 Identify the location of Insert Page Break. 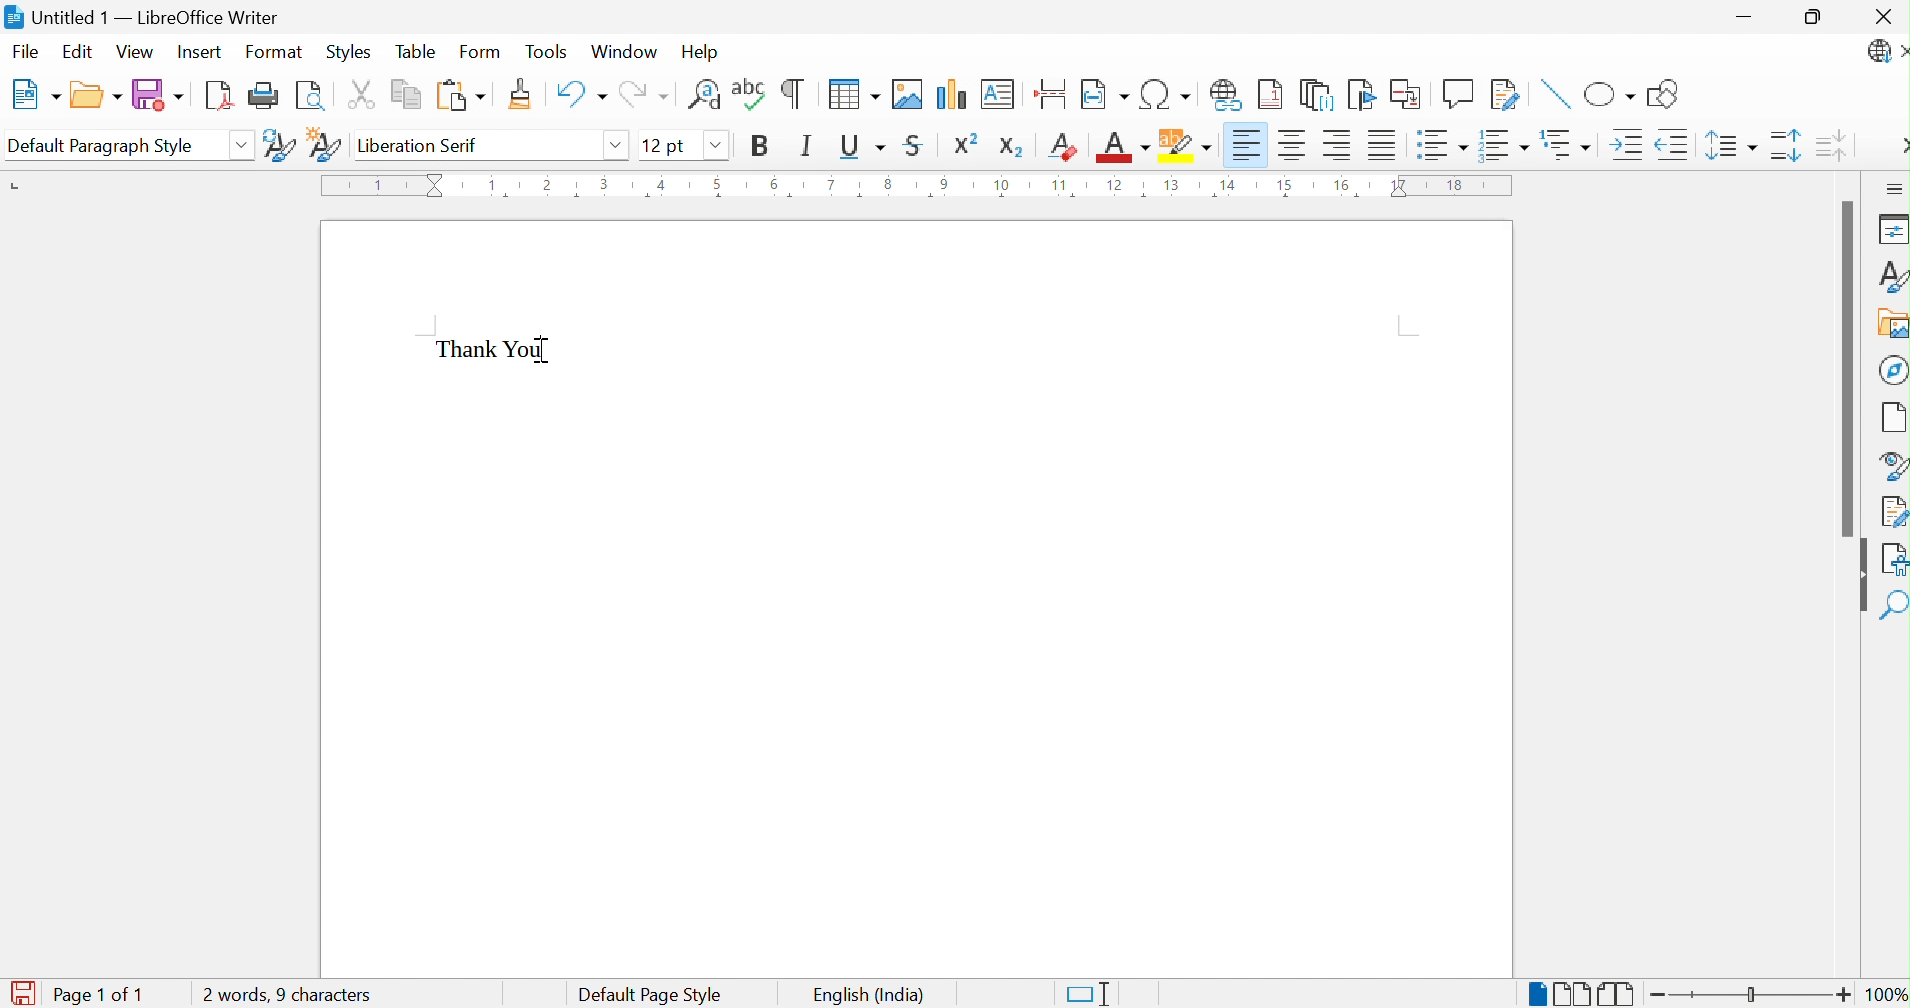
(1050, 93).